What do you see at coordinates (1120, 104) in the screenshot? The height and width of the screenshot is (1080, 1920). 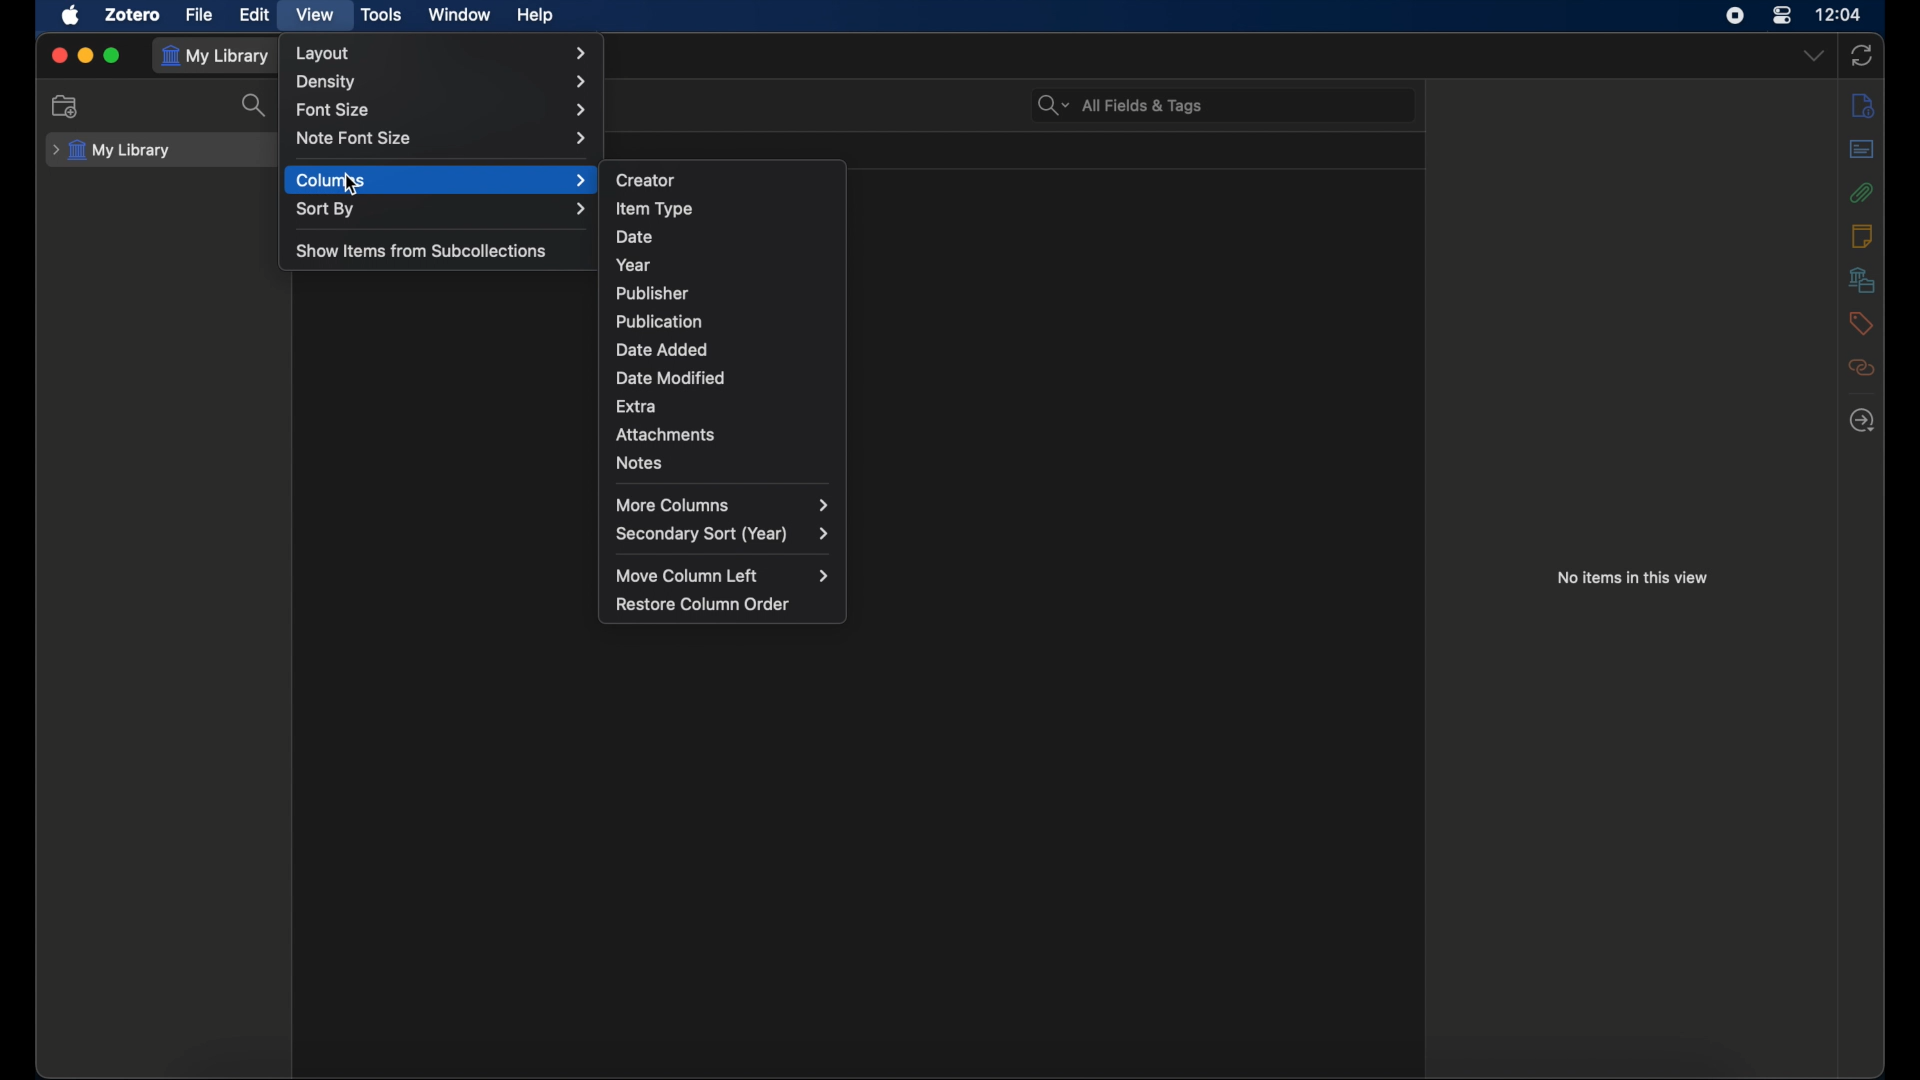 I see `search bar` at bounding box center [1120, 104].